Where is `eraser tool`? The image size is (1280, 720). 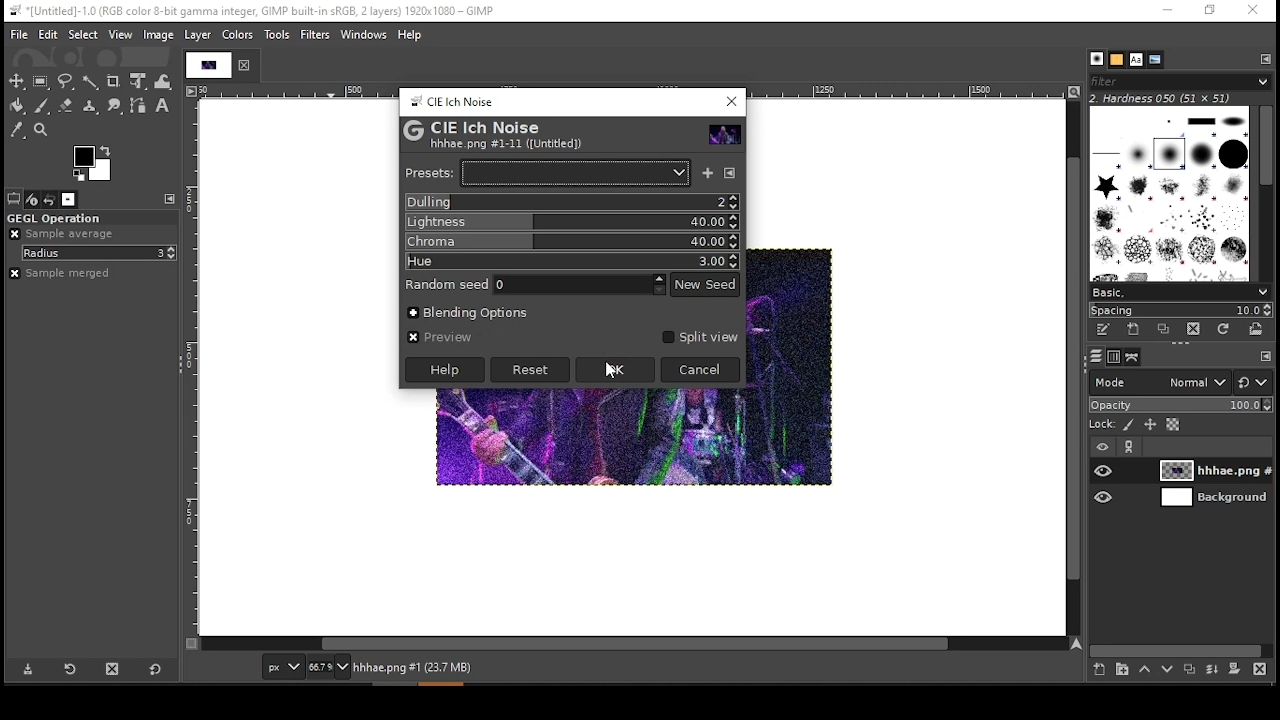 eraser tool is located at coordinates (64, 105).